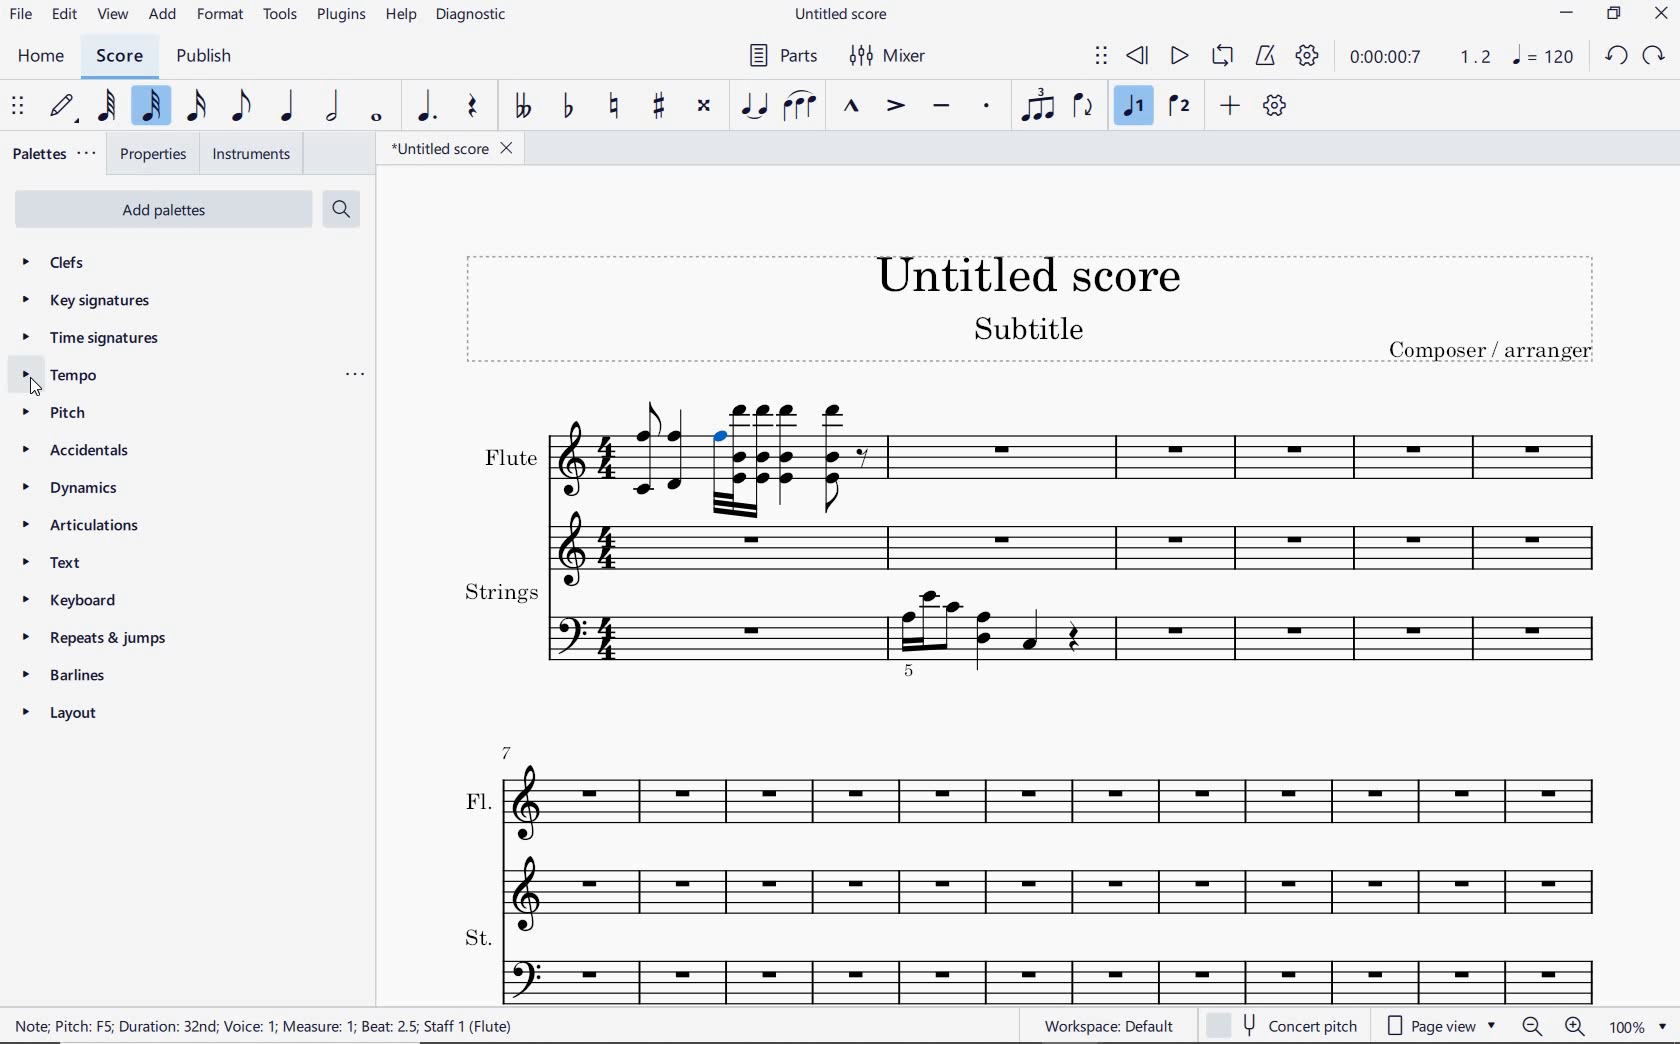 The image size is (1680, 1044). I want to click on file, so click(20, 13).